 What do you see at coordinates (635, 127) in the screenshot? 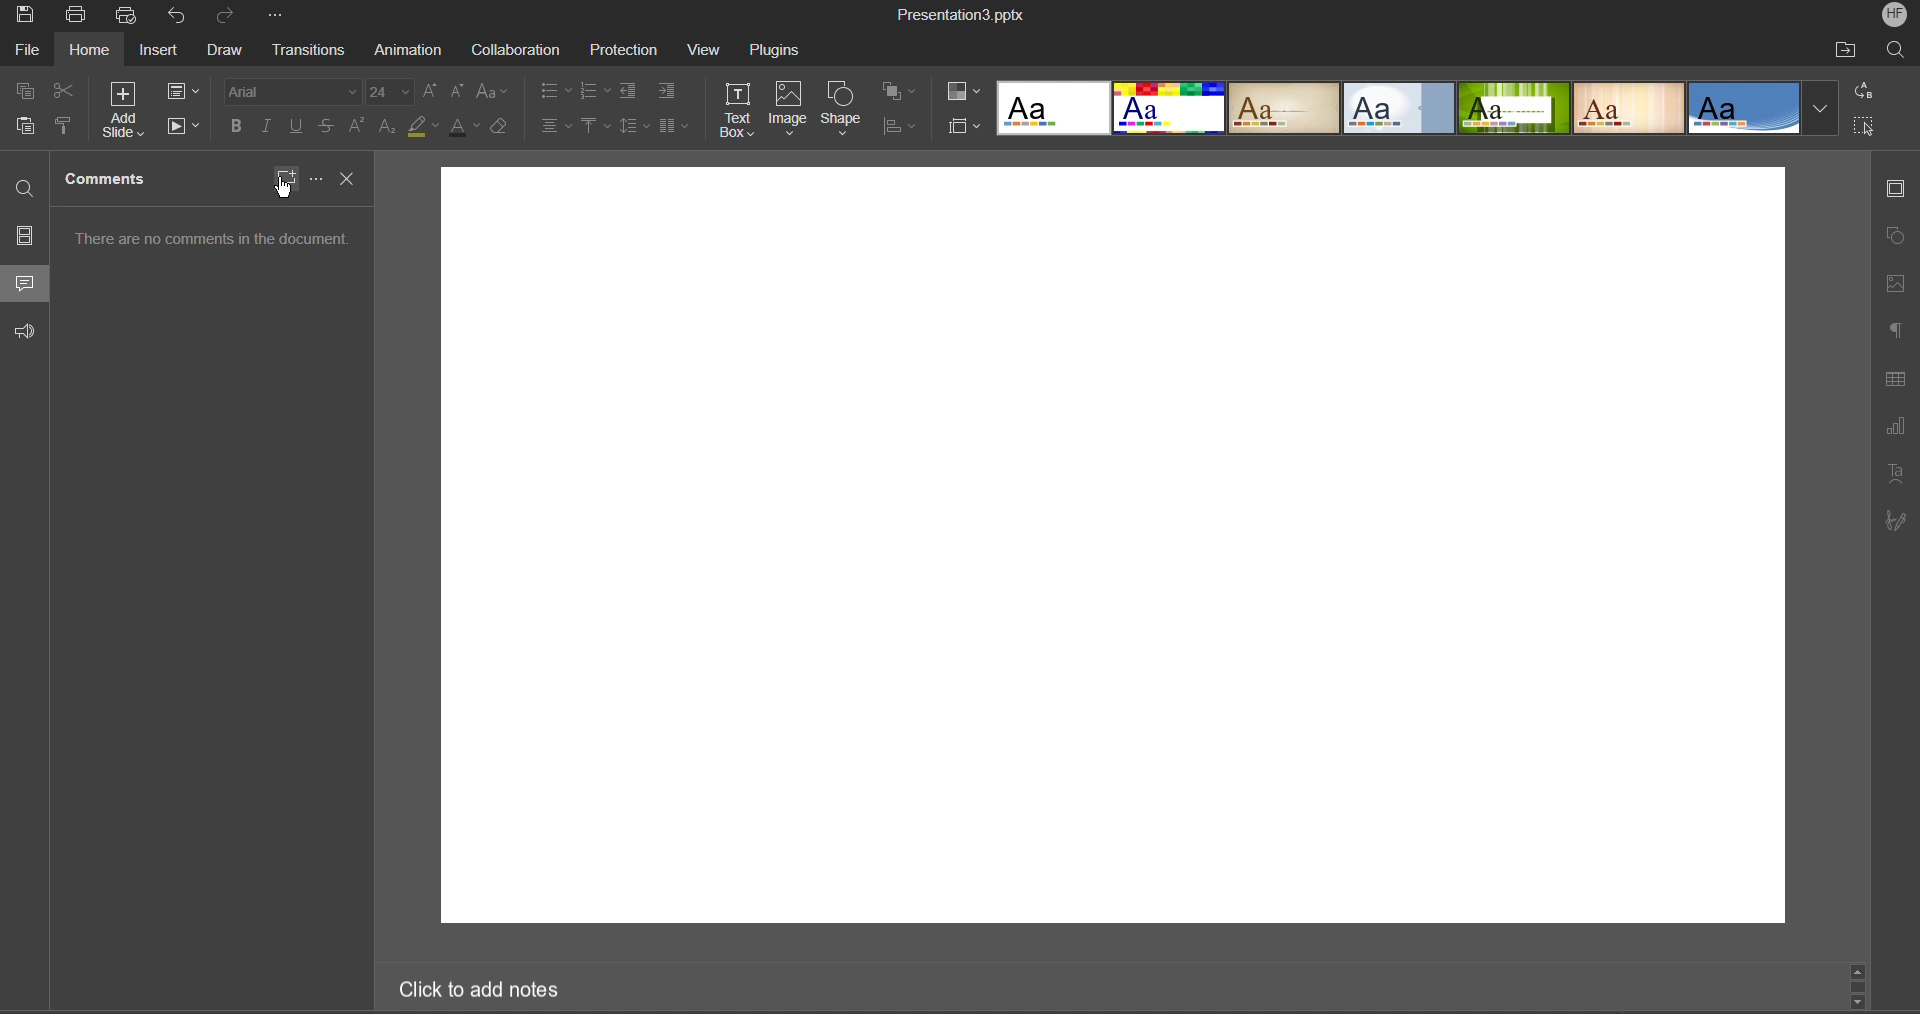
I see `Line Spacing` at bounding box center [635, 127].